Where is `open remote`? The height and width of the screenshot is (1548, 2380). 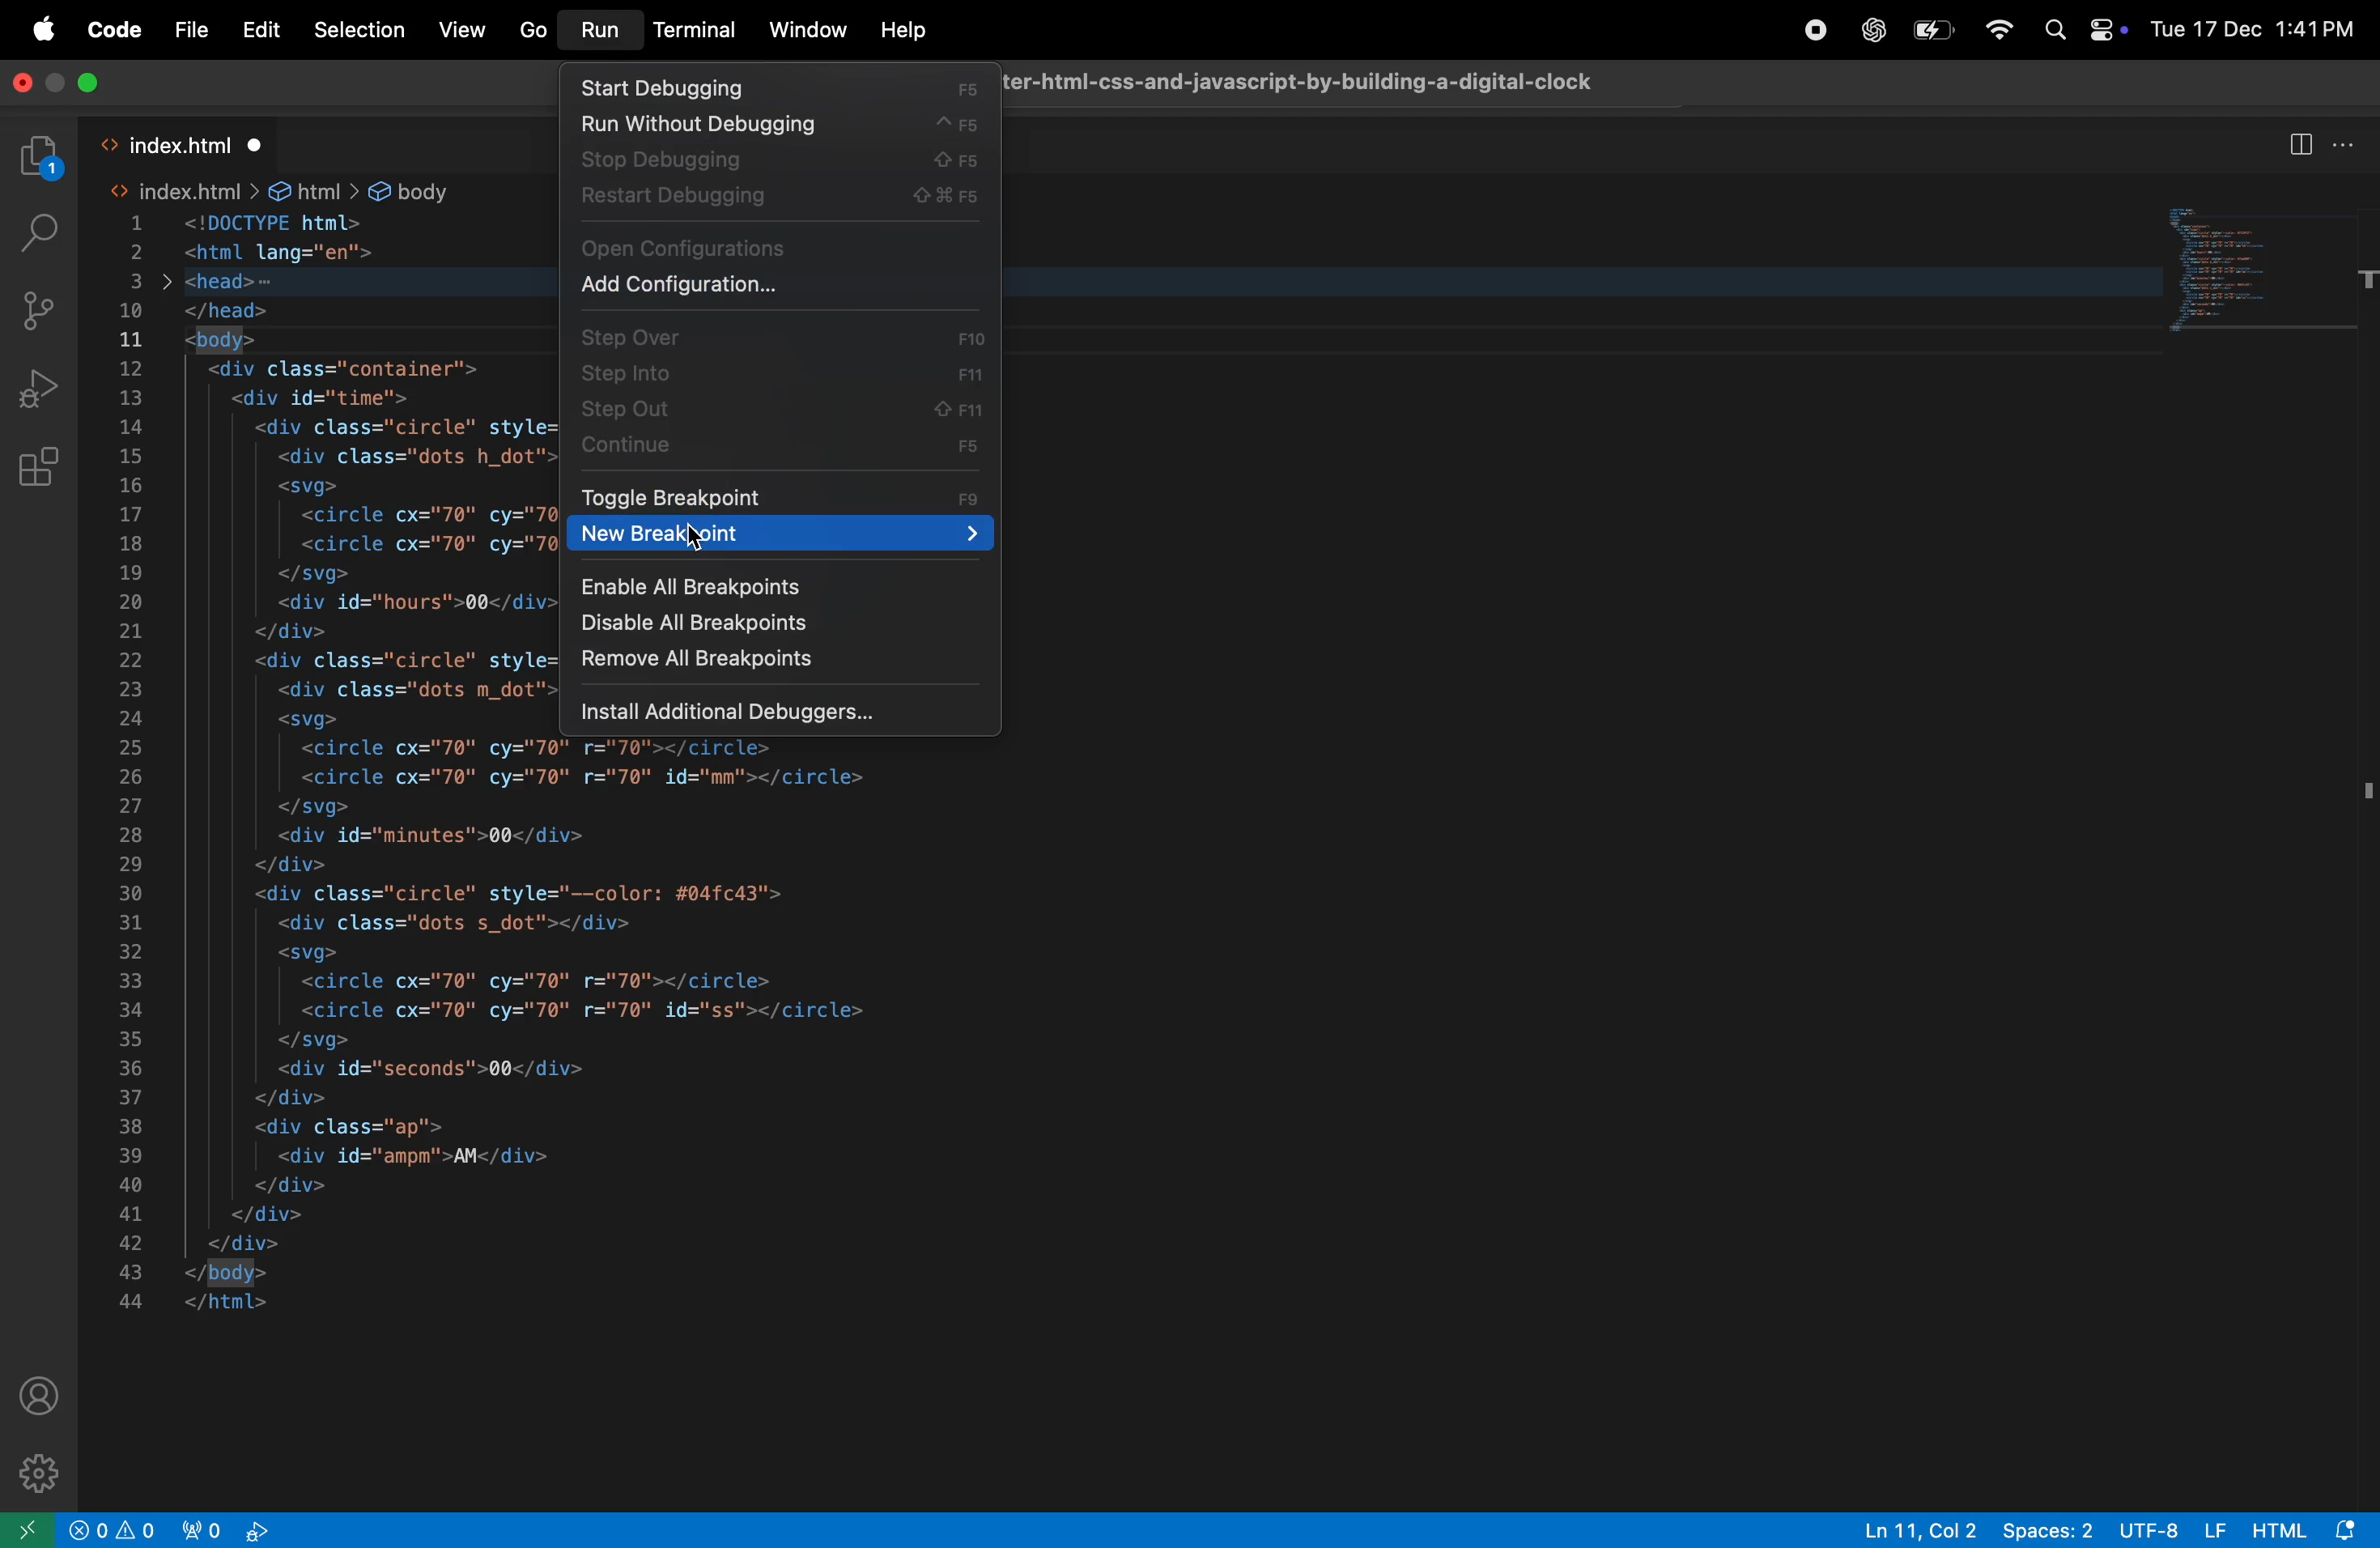 open remote is located at coordinates (28, 1528).